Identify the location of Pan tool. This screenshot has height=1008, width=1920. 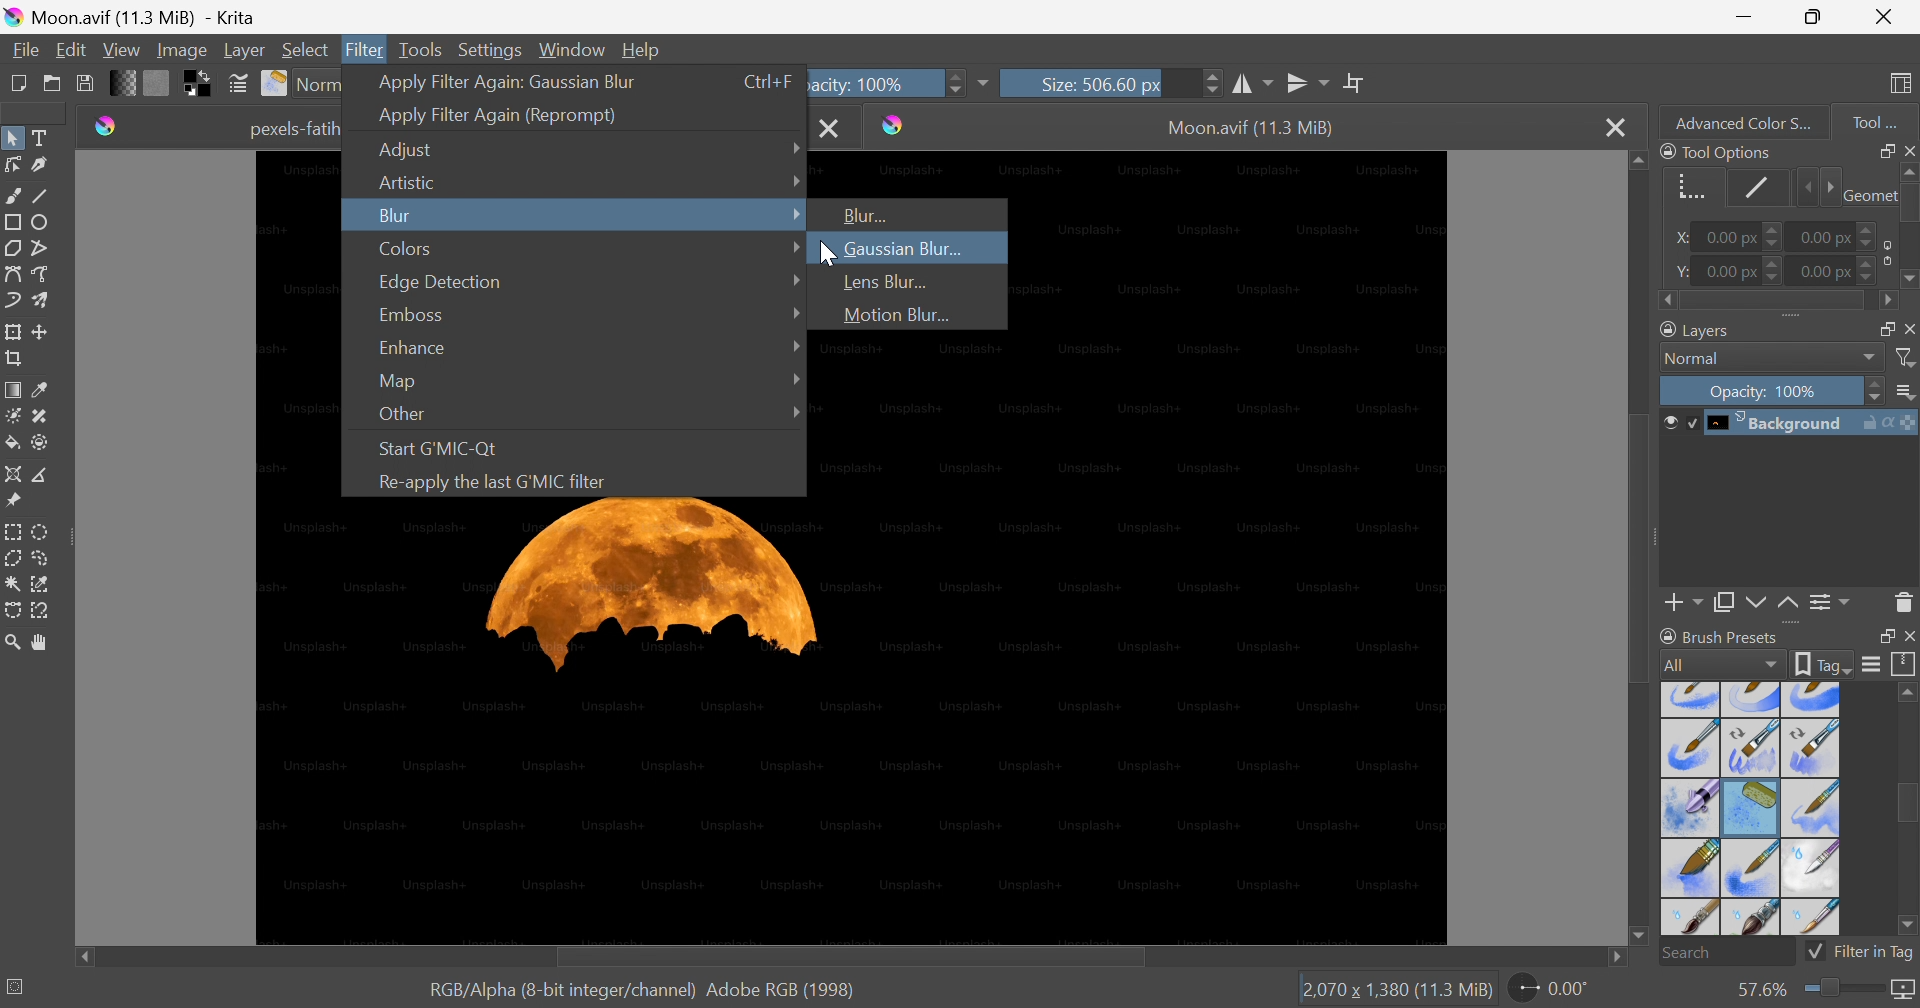
(45, 643).